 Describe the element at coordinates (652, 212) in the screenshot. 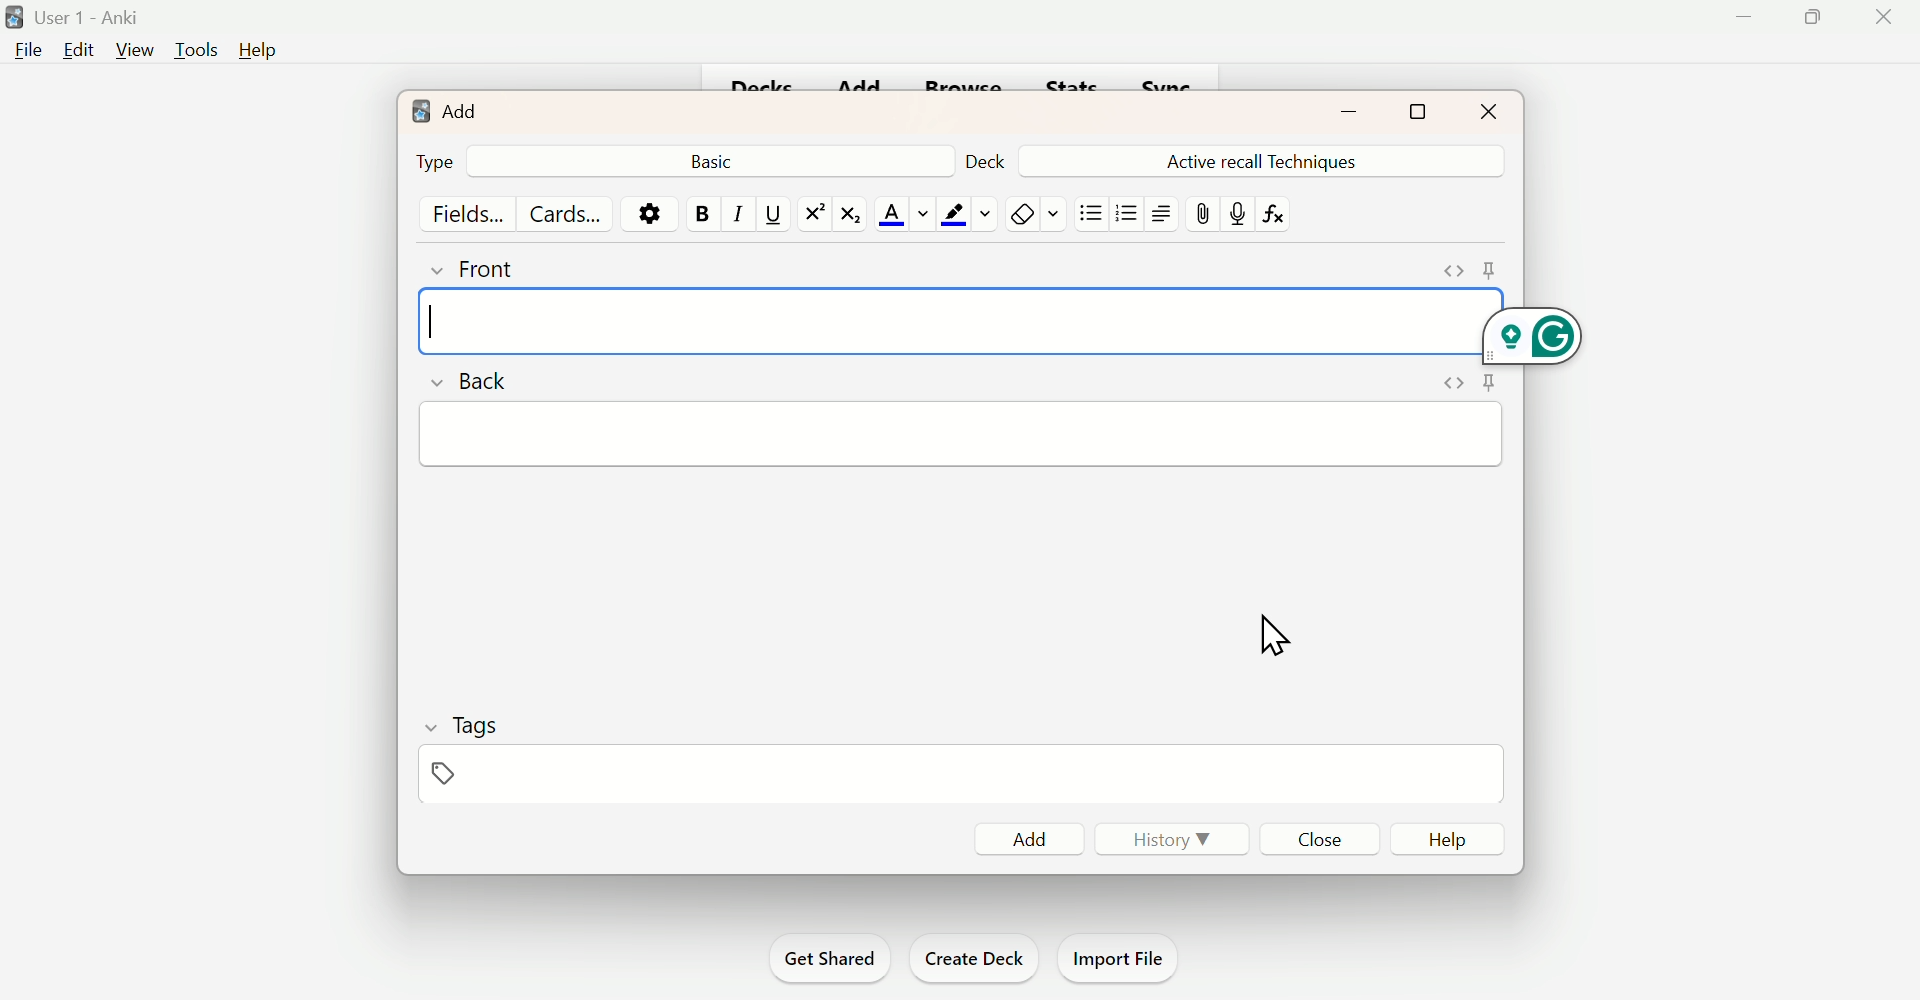

I see `Options` at that location.